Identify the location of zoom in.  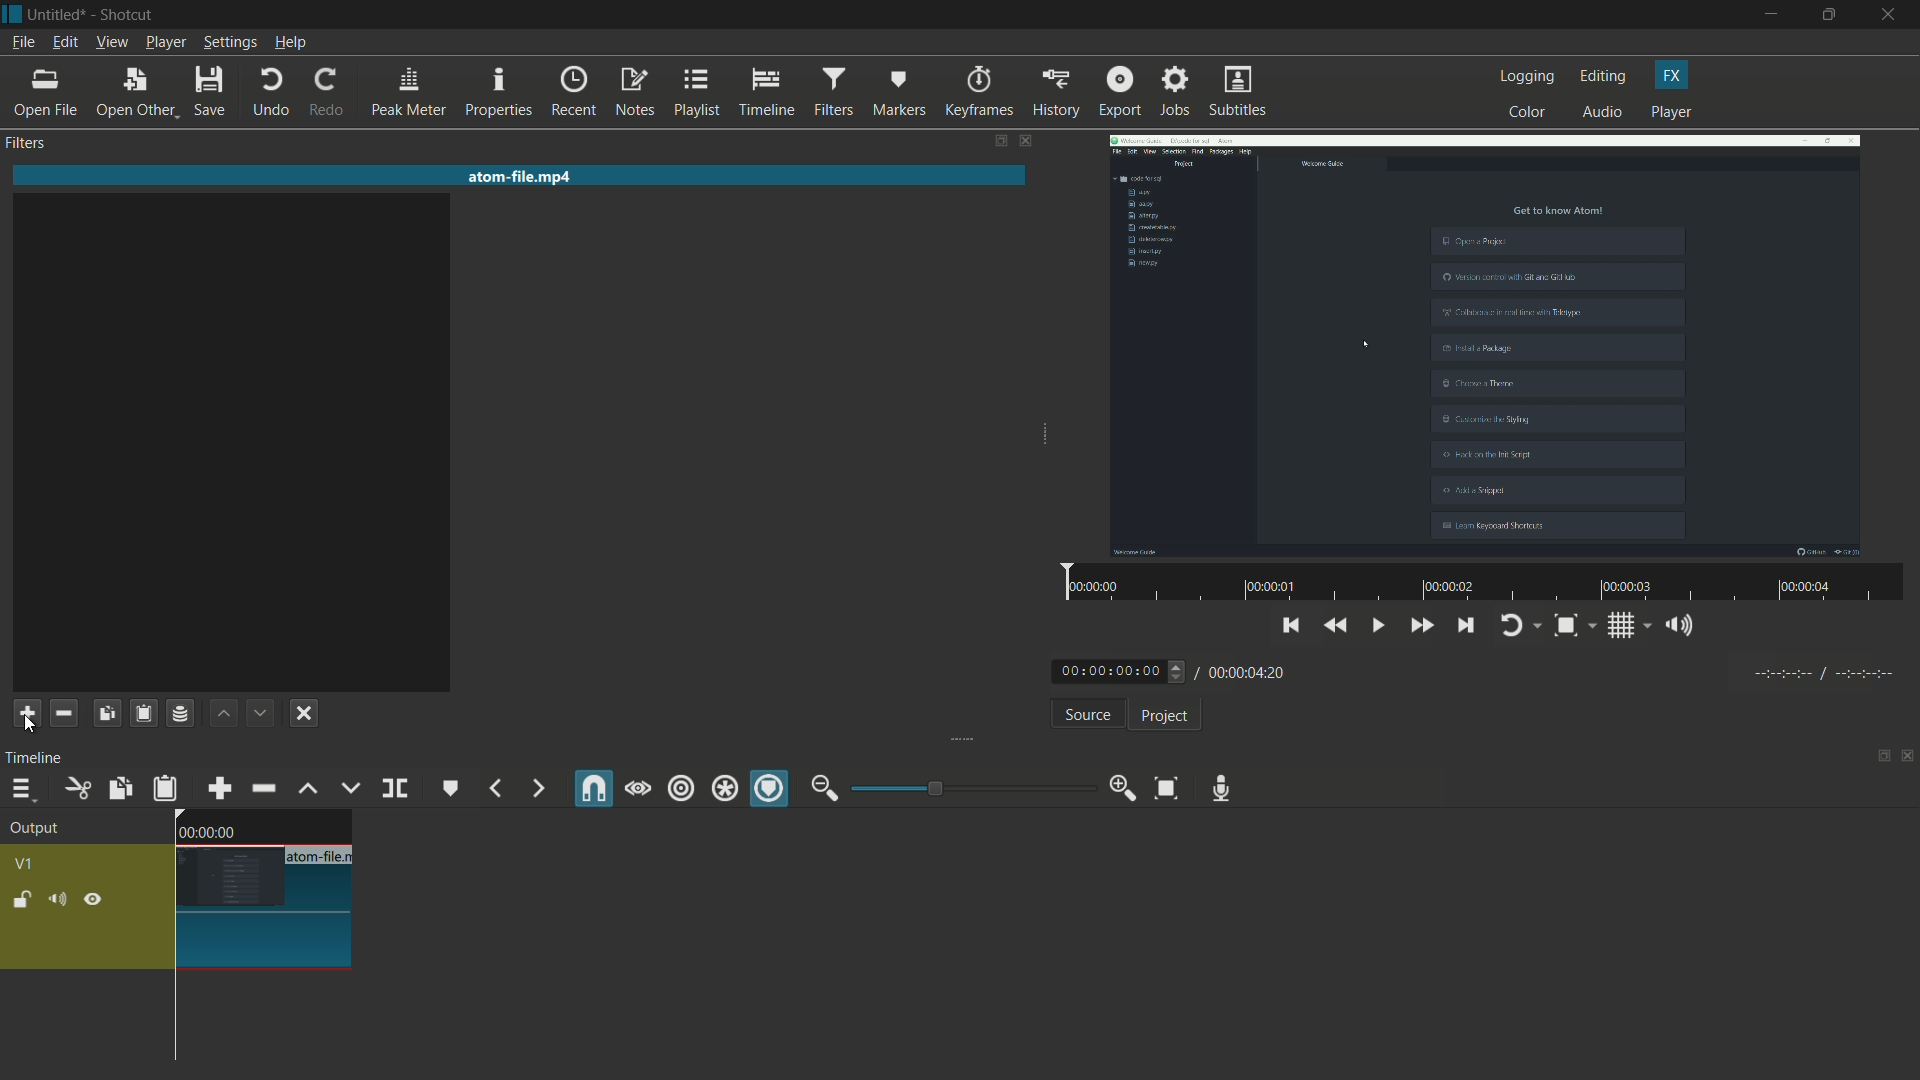
(1118, 789).